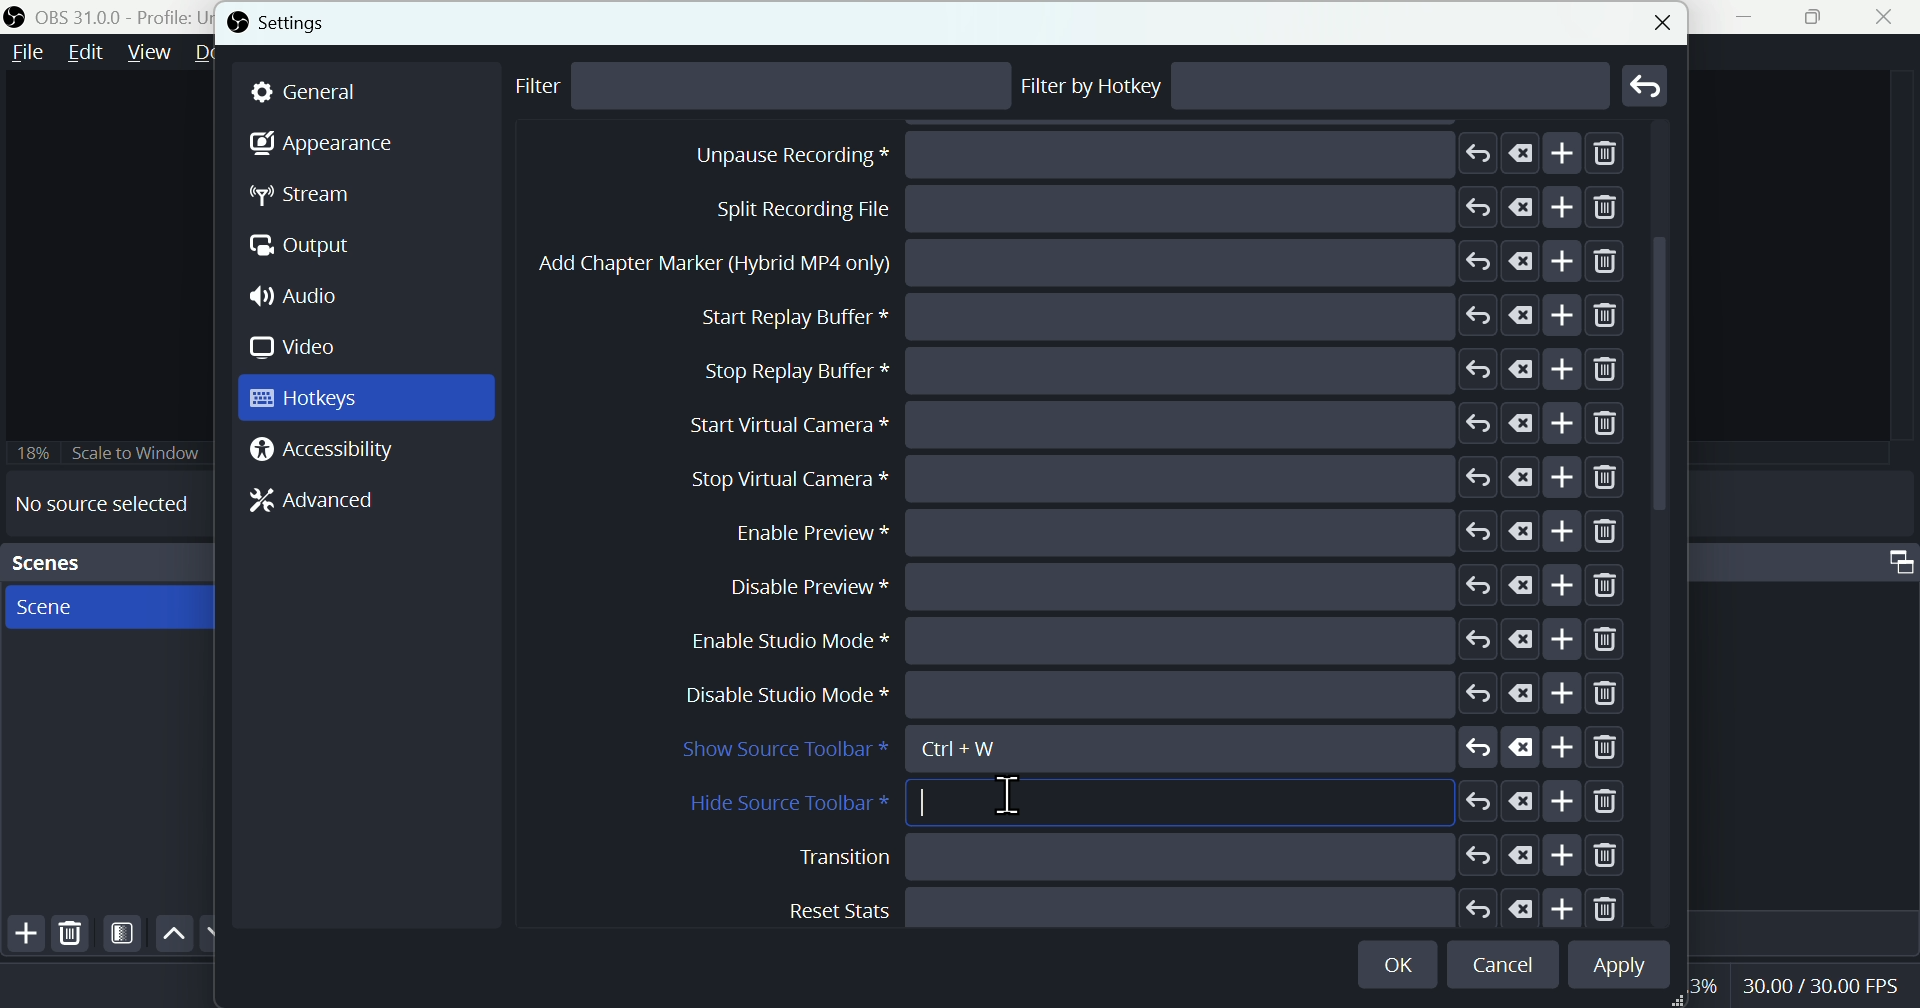 This screenshot has height=1008, width=1920. I want to click on close, so click(1658, 19).